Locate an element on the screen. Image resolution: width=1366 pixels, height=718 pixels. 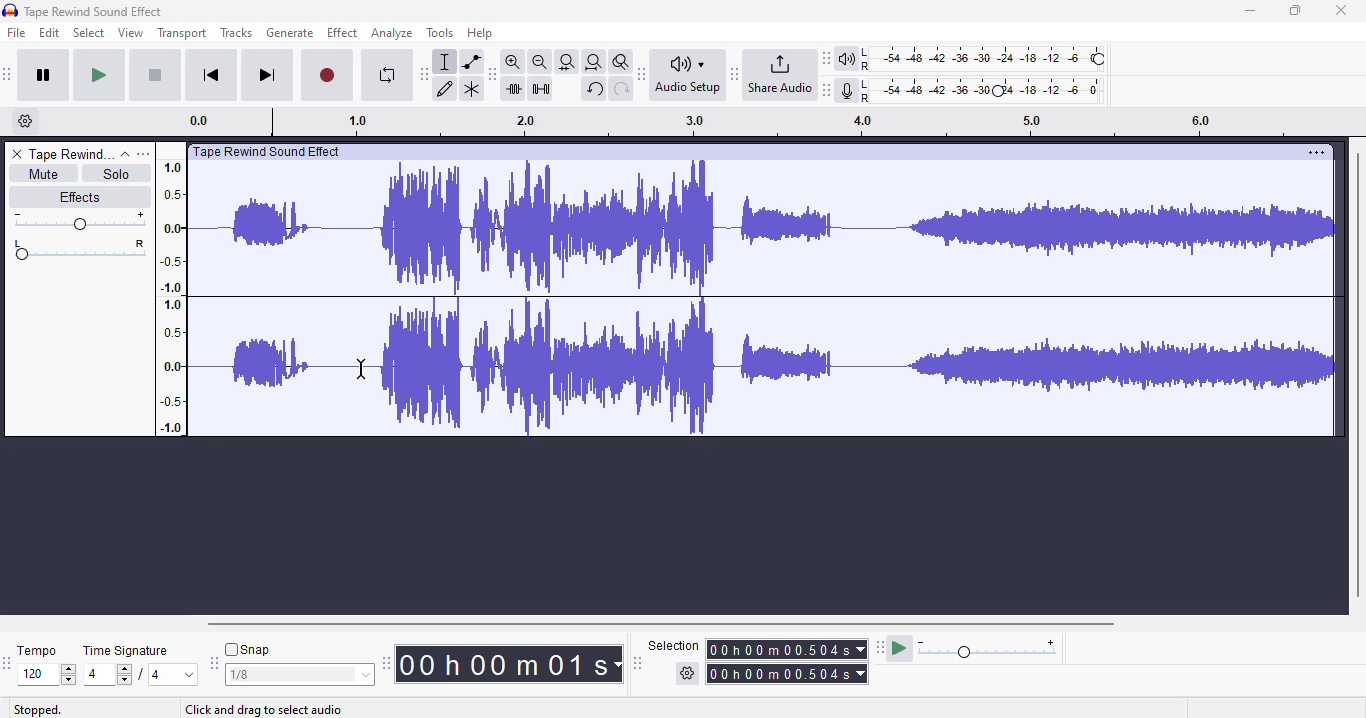
audacity tools toolbar is located at coordinates (424, 75).